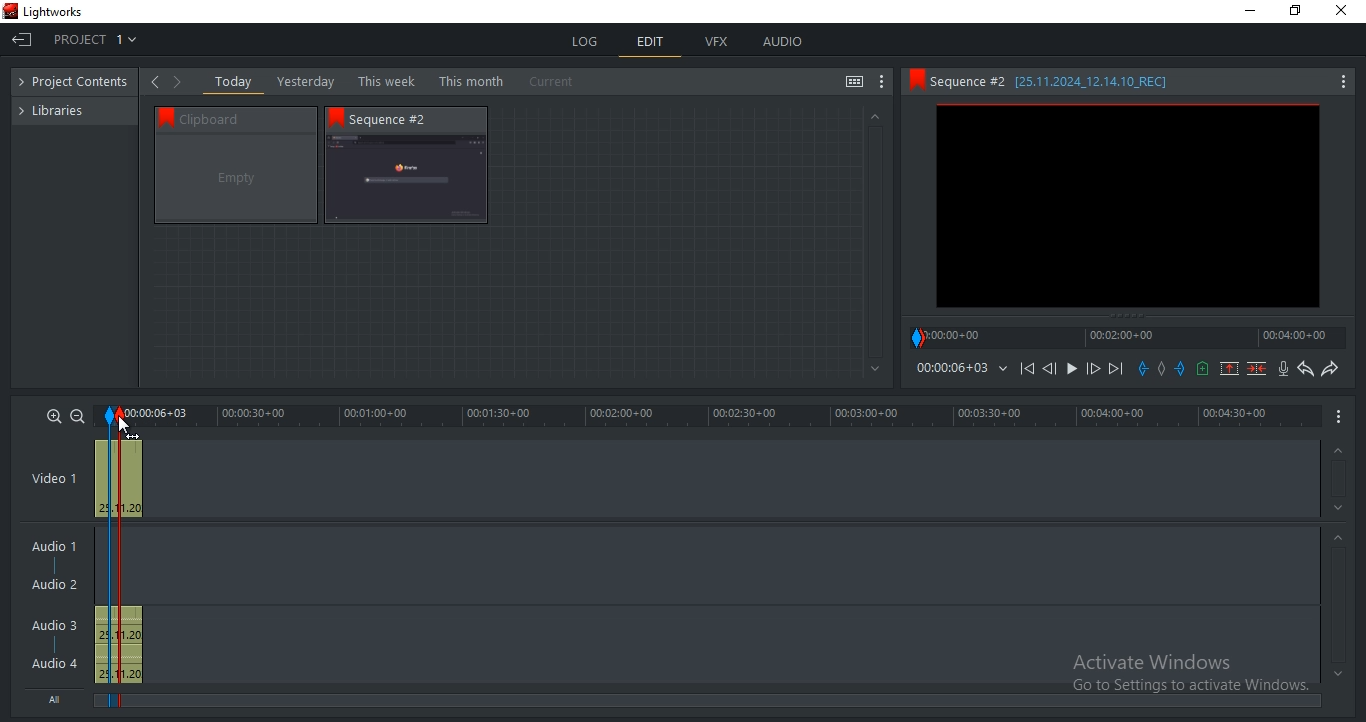 The height and width of the screenshot is (722, 1366). I want to click on Video 1, so click(54, 480).